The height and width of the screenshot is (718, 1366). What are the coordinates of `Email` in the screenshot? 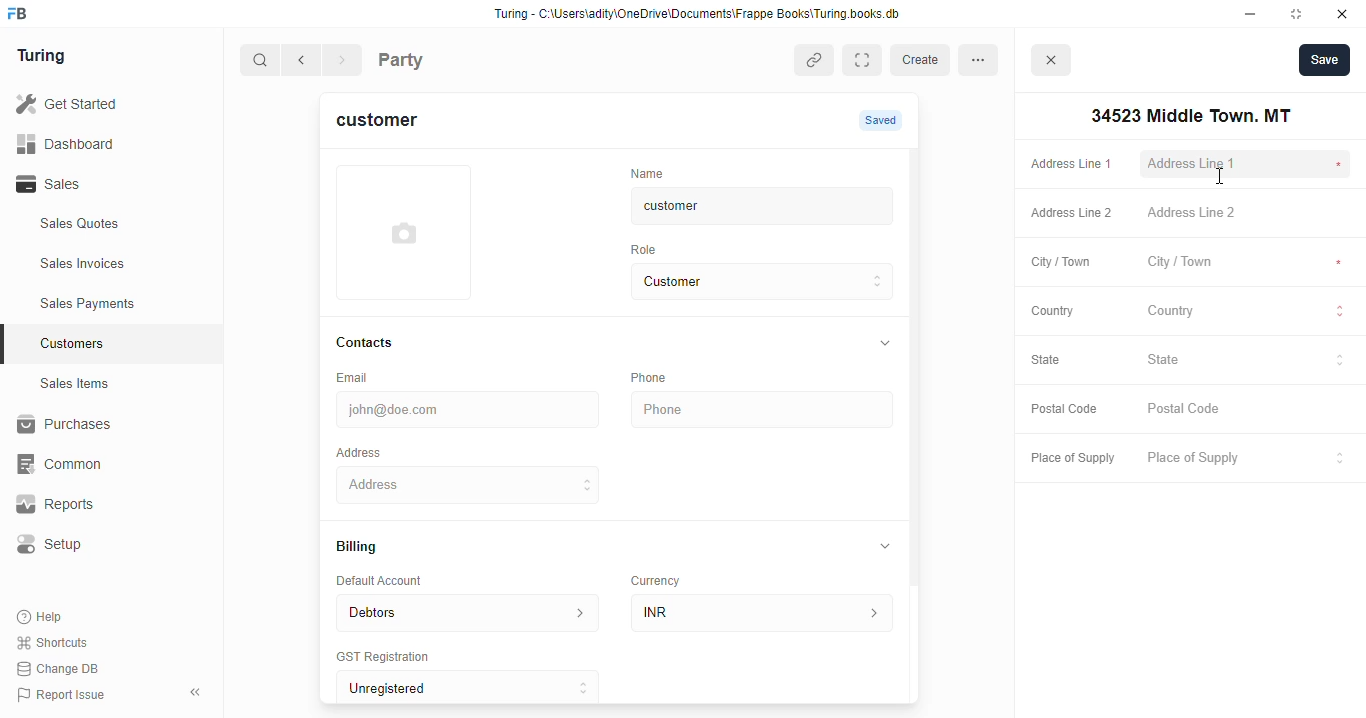 It's located at (356, 376).